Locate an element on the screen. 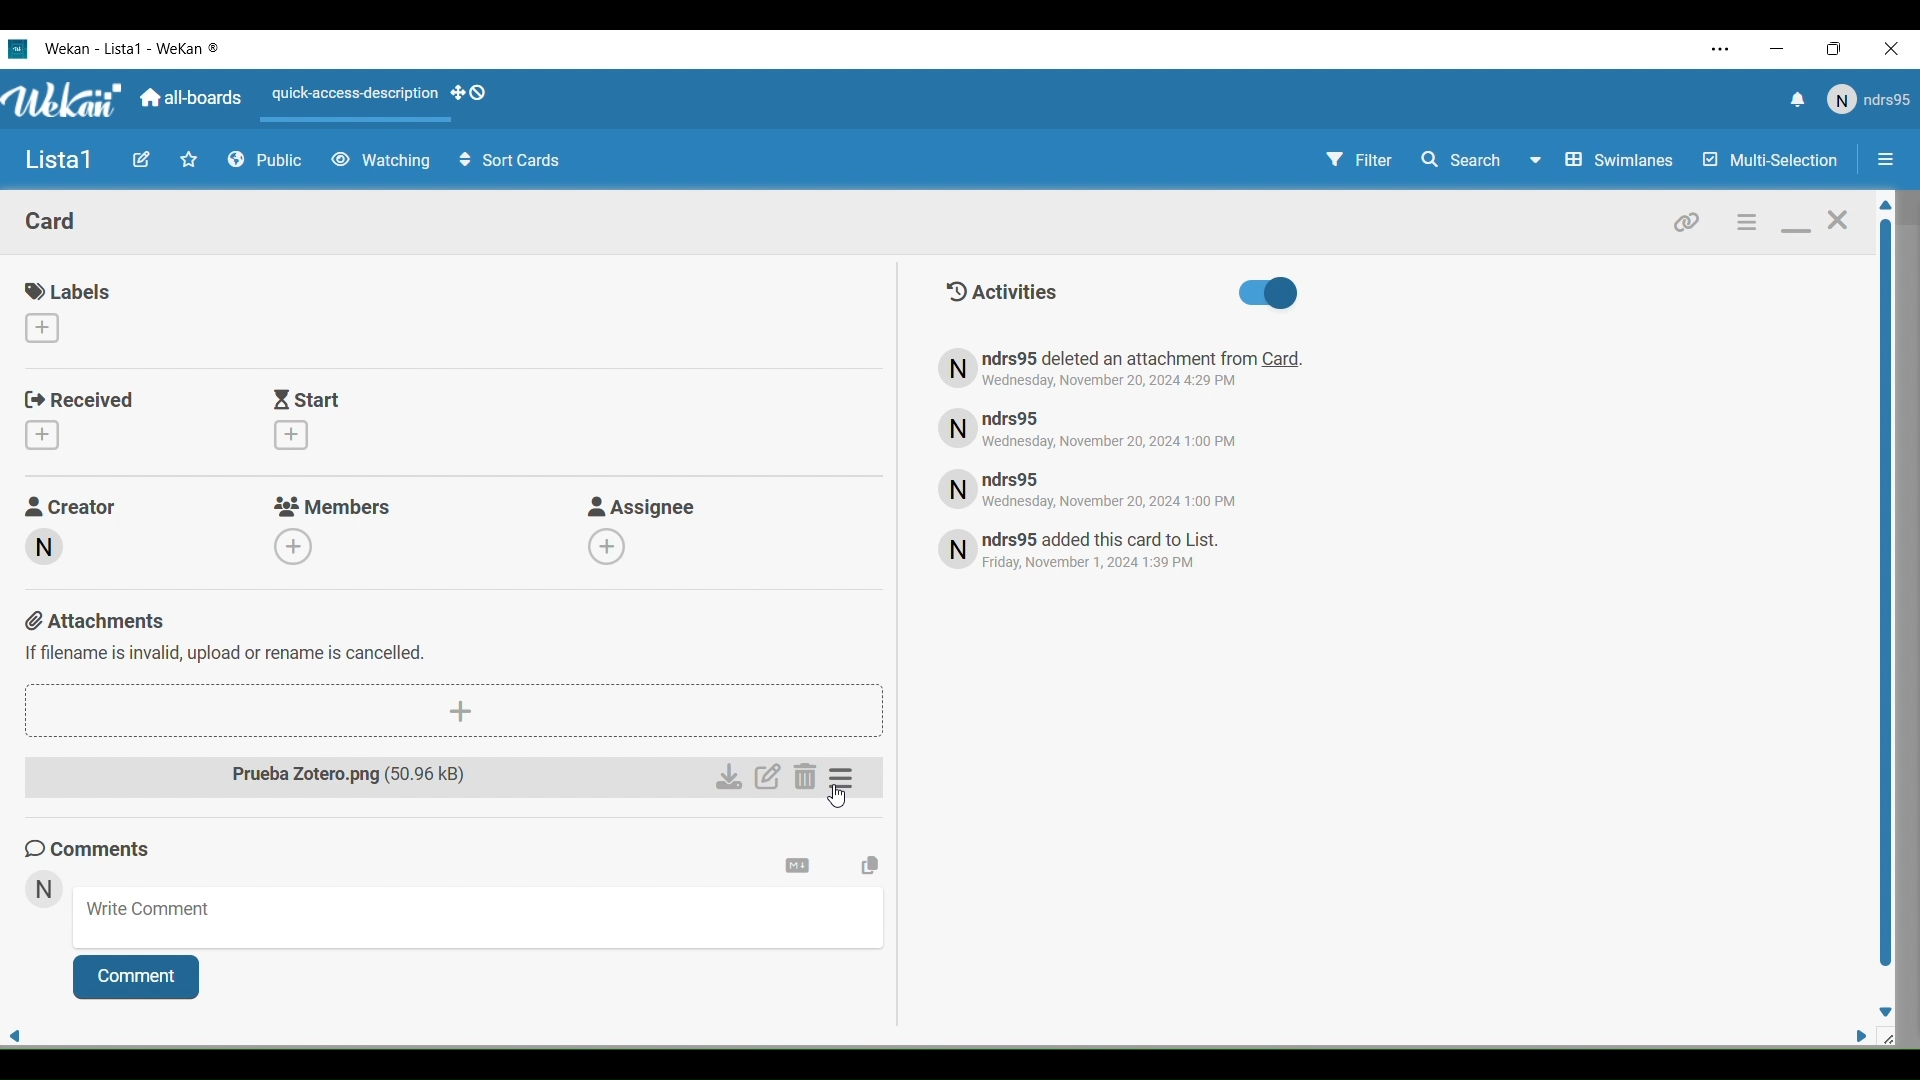 The height and width of the screenshot is (1080, 1920). Close is located at coordinates (1896, 50).